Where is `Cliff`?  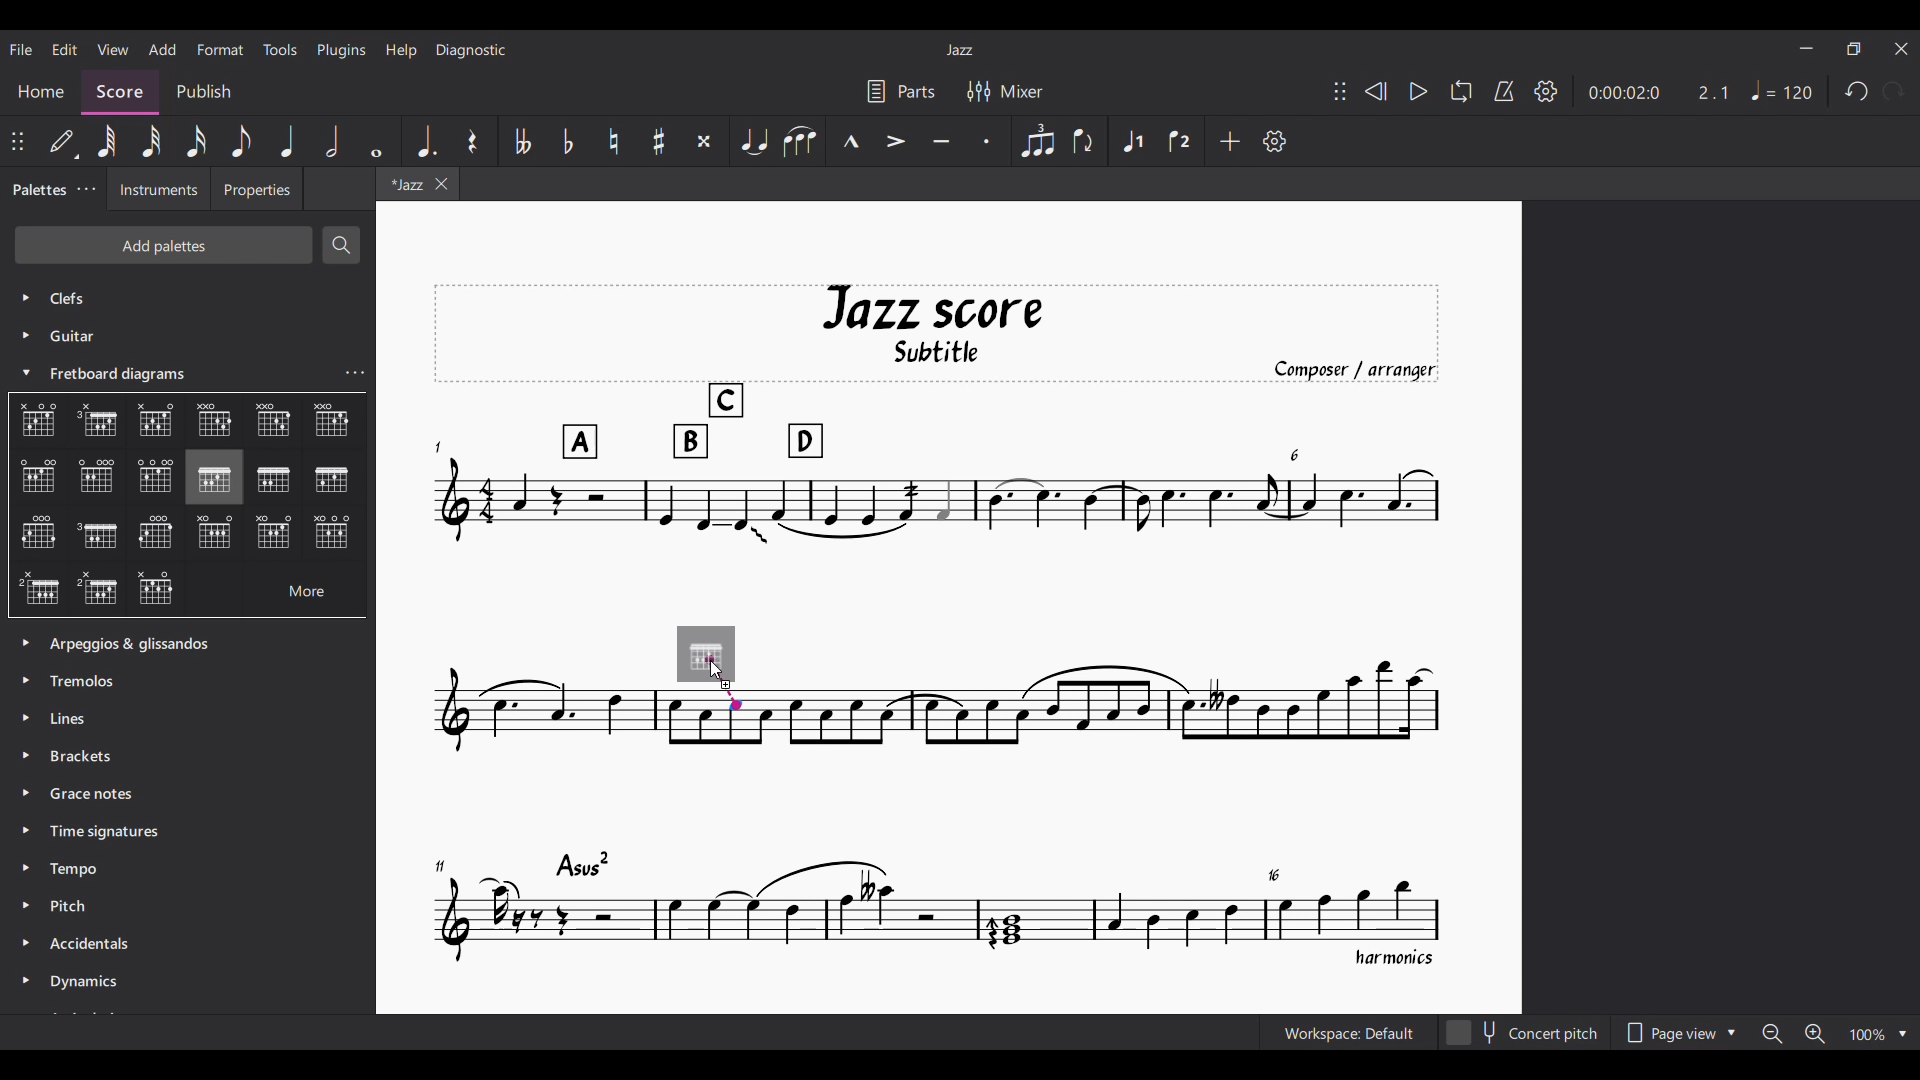
Cliff is located at coordinates (52, 292).